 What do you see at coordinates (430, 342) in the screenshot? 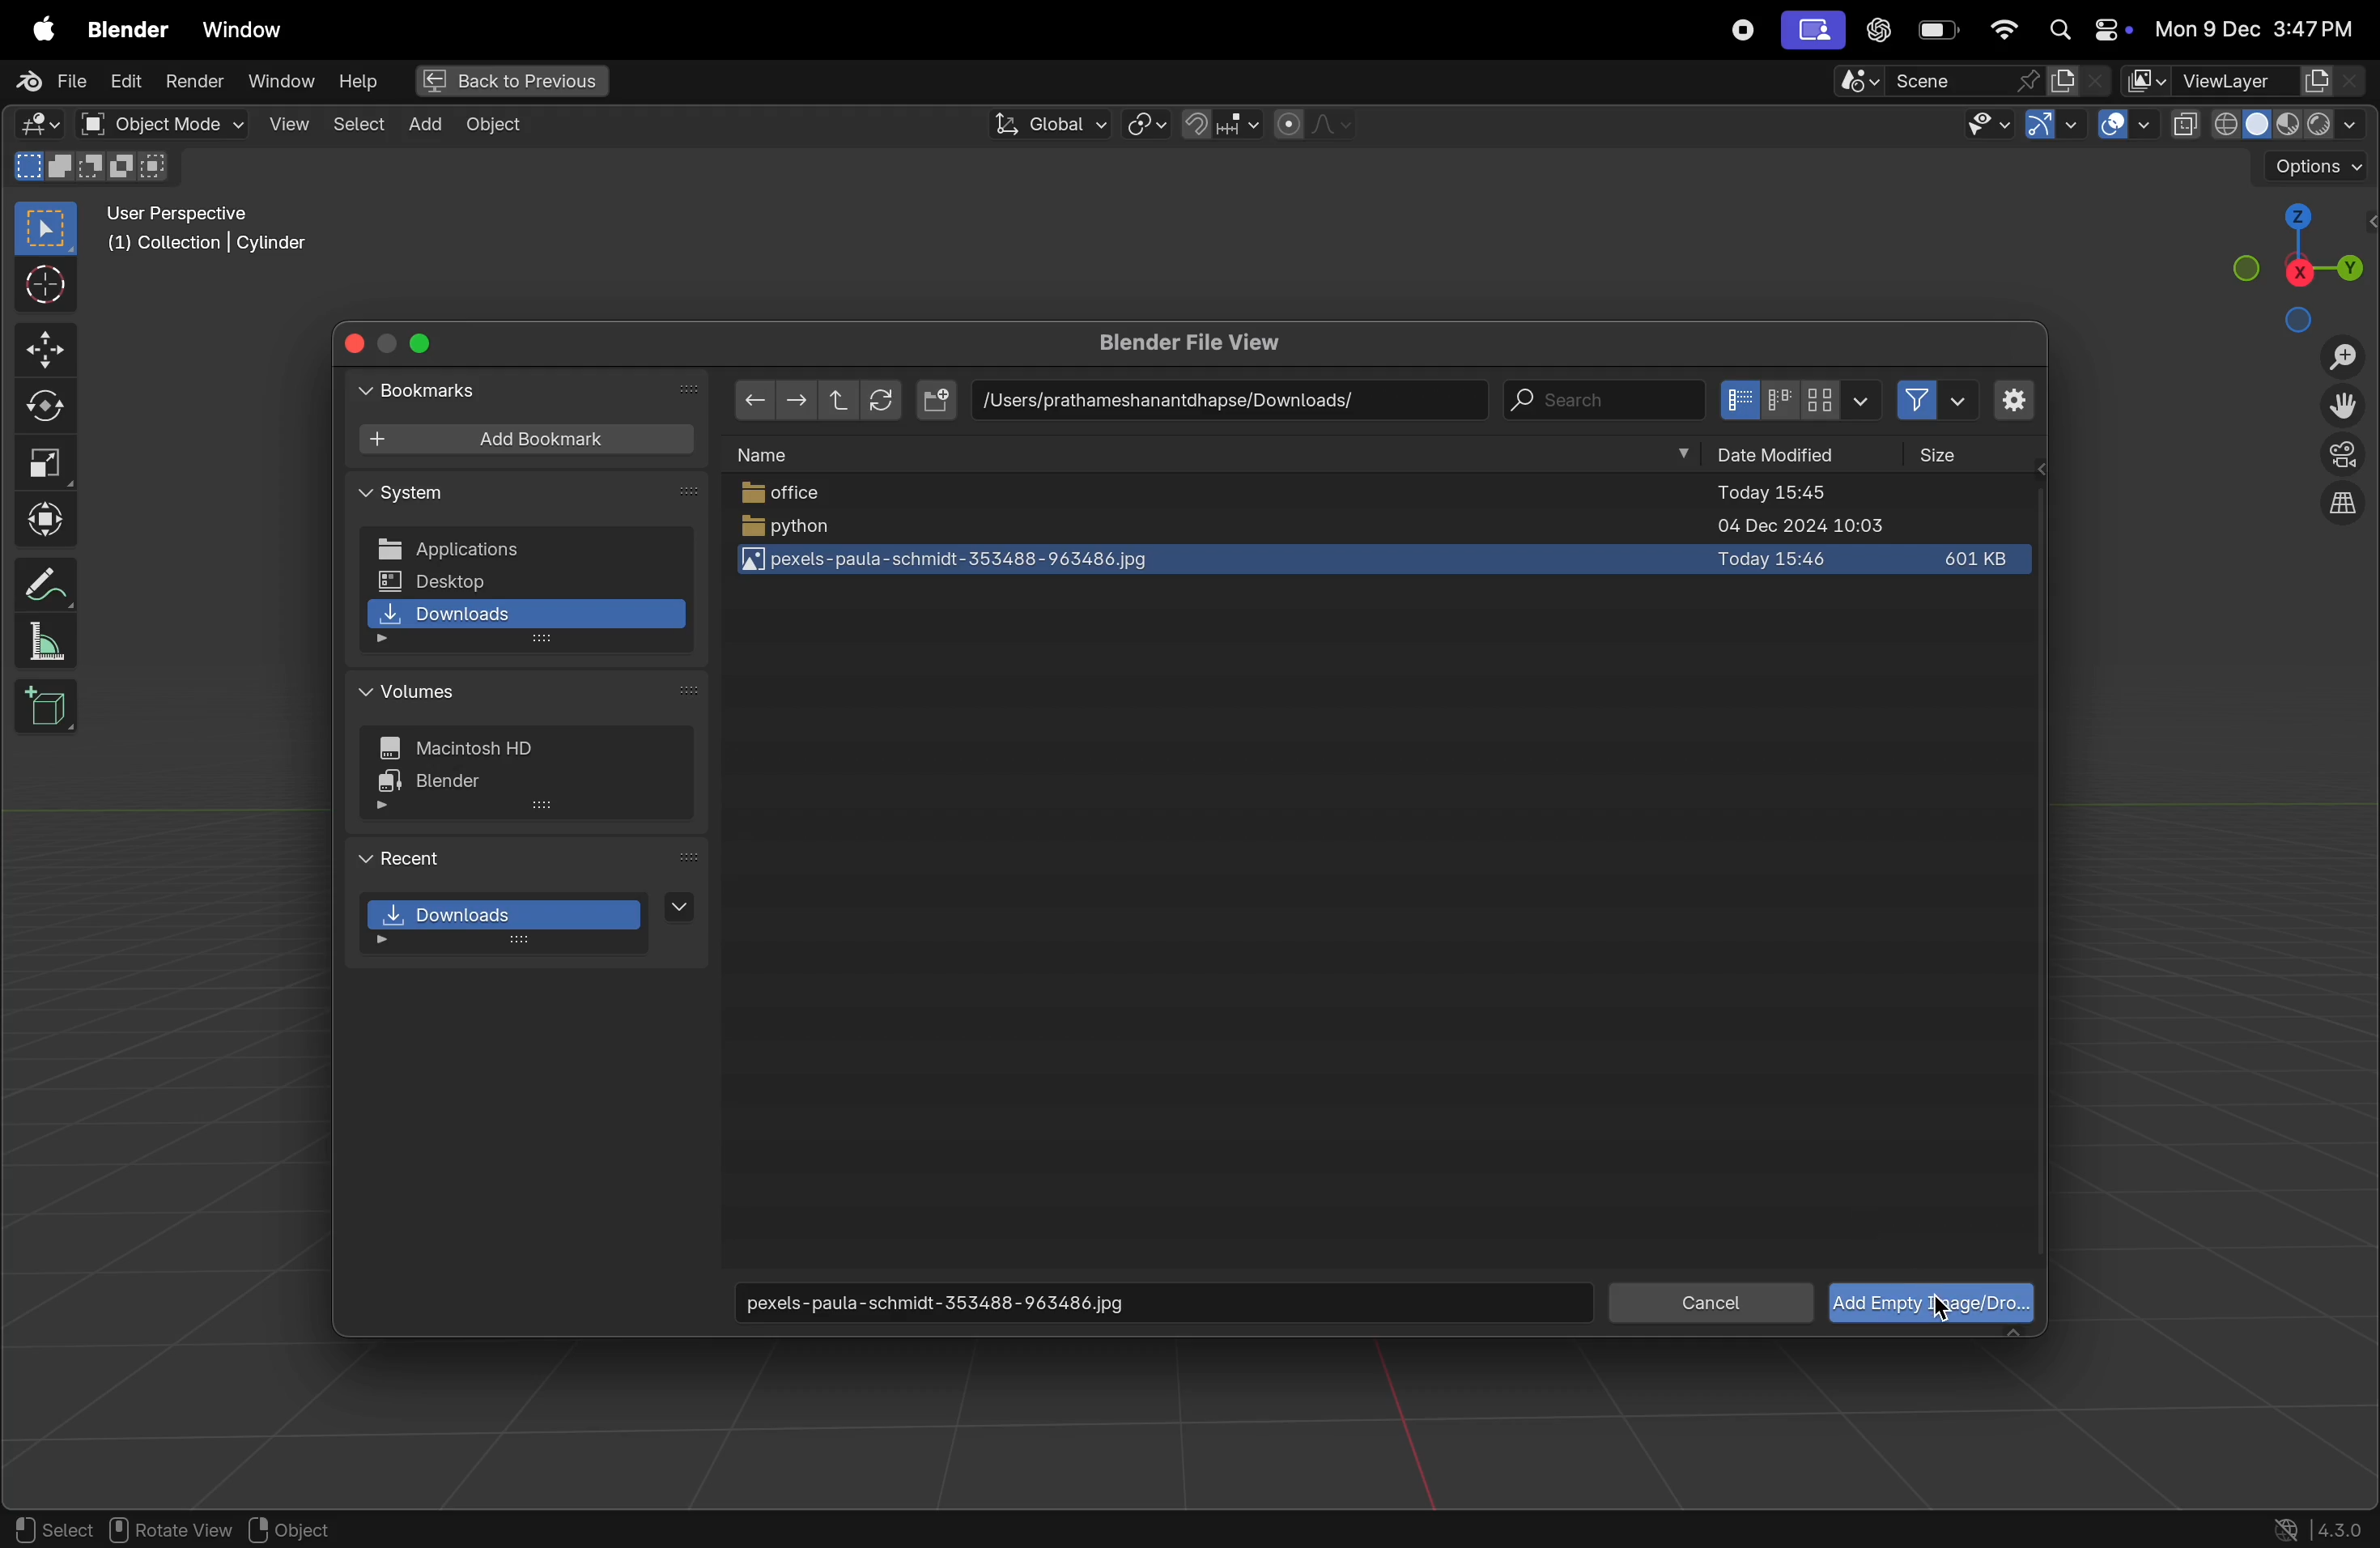
I see `close` at bounding box center [430, 342].